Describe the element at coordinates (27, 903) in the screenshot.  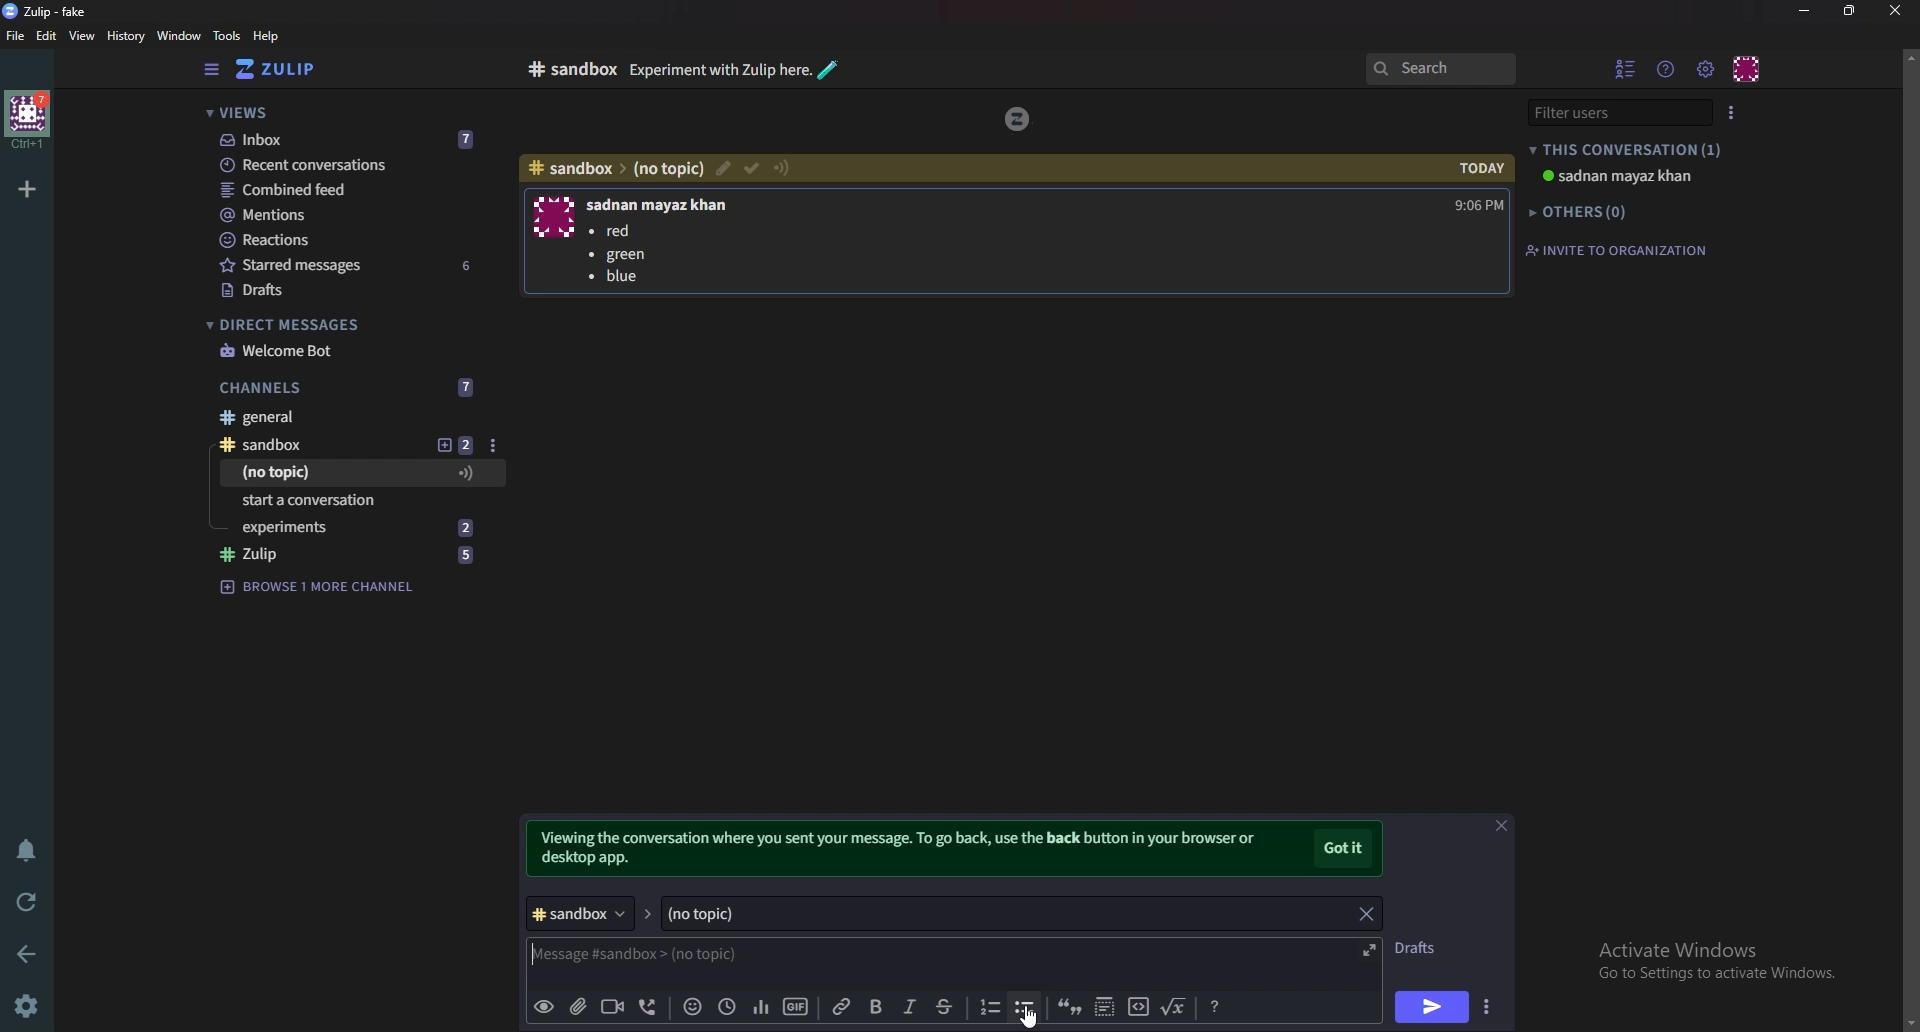
I see `Reload` at that location.